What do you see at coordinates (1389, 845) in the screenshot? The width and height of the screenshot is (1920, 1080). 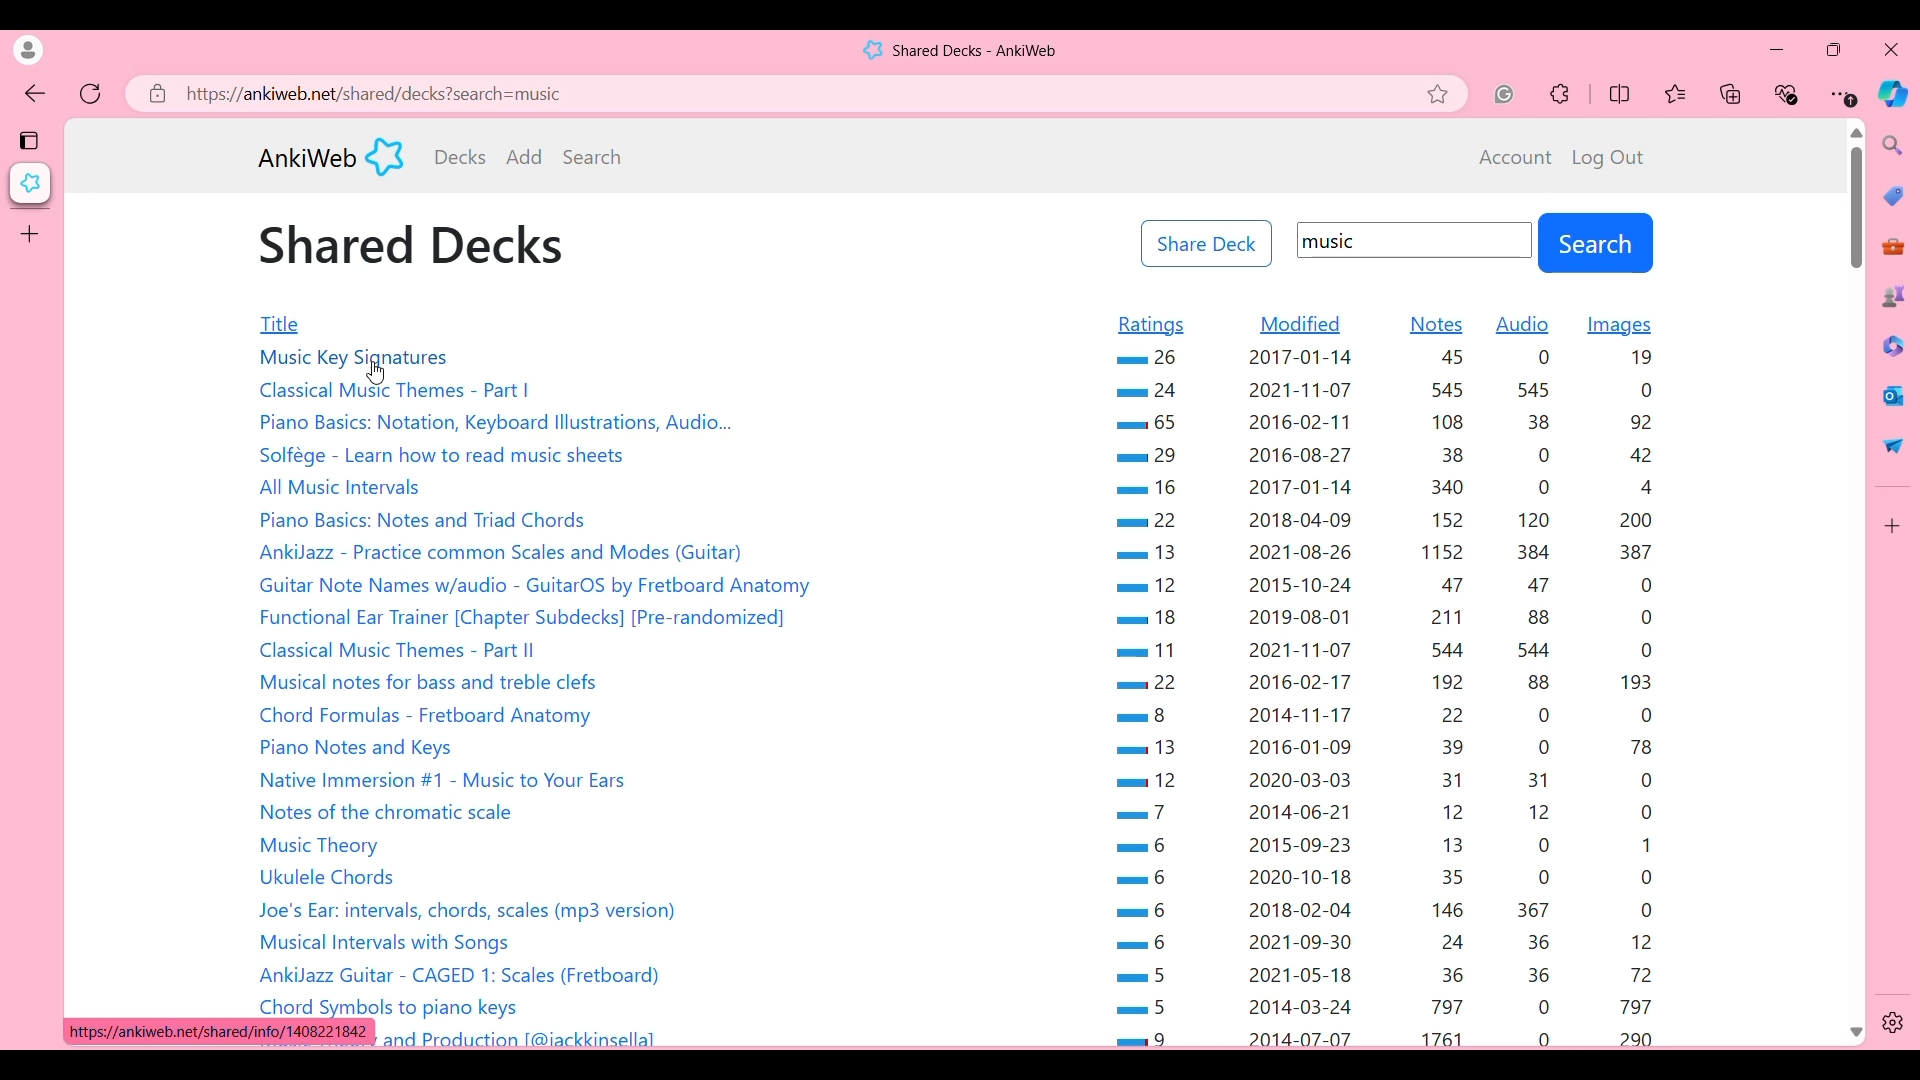 I see `6 2015-09-23 13 0 1` at bounding box center [1389, 845].